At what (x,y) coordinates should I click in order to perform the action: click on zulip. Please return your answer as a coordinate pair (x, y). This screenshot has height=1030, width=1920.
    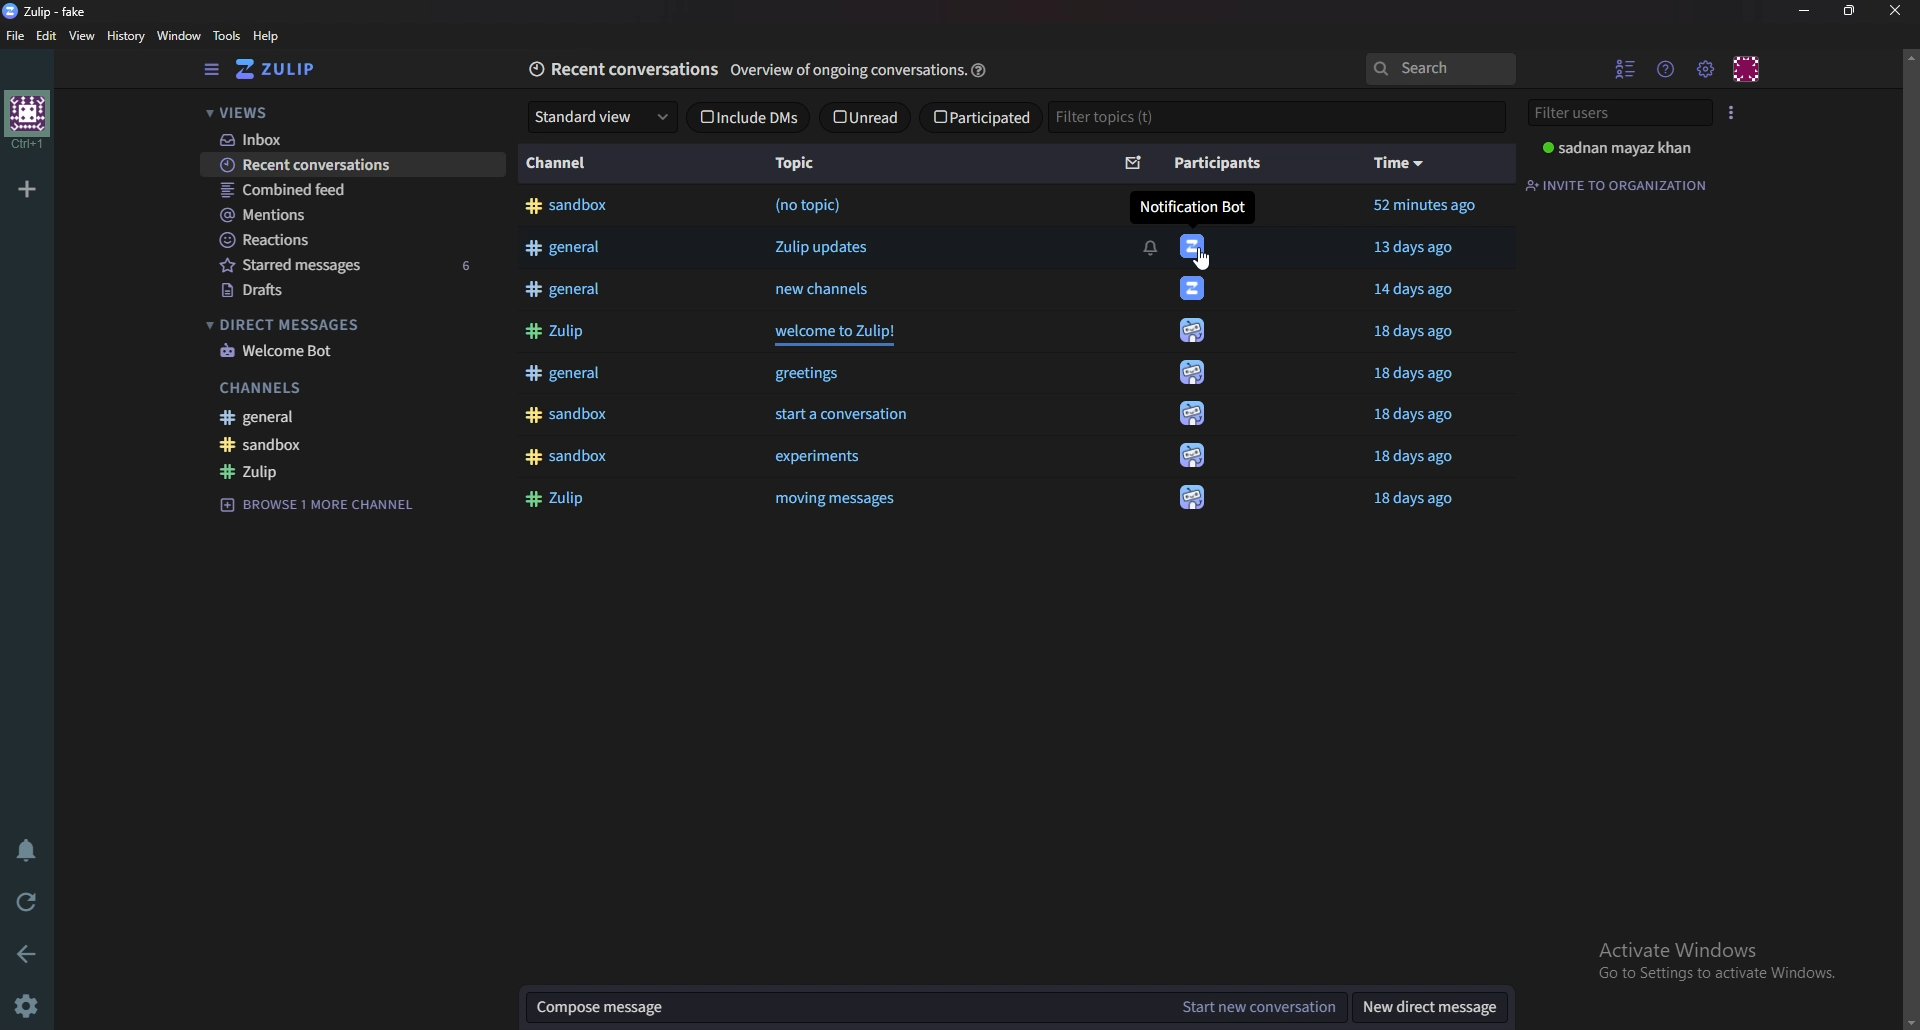
    Looking at the image, I should click on (332, 469).